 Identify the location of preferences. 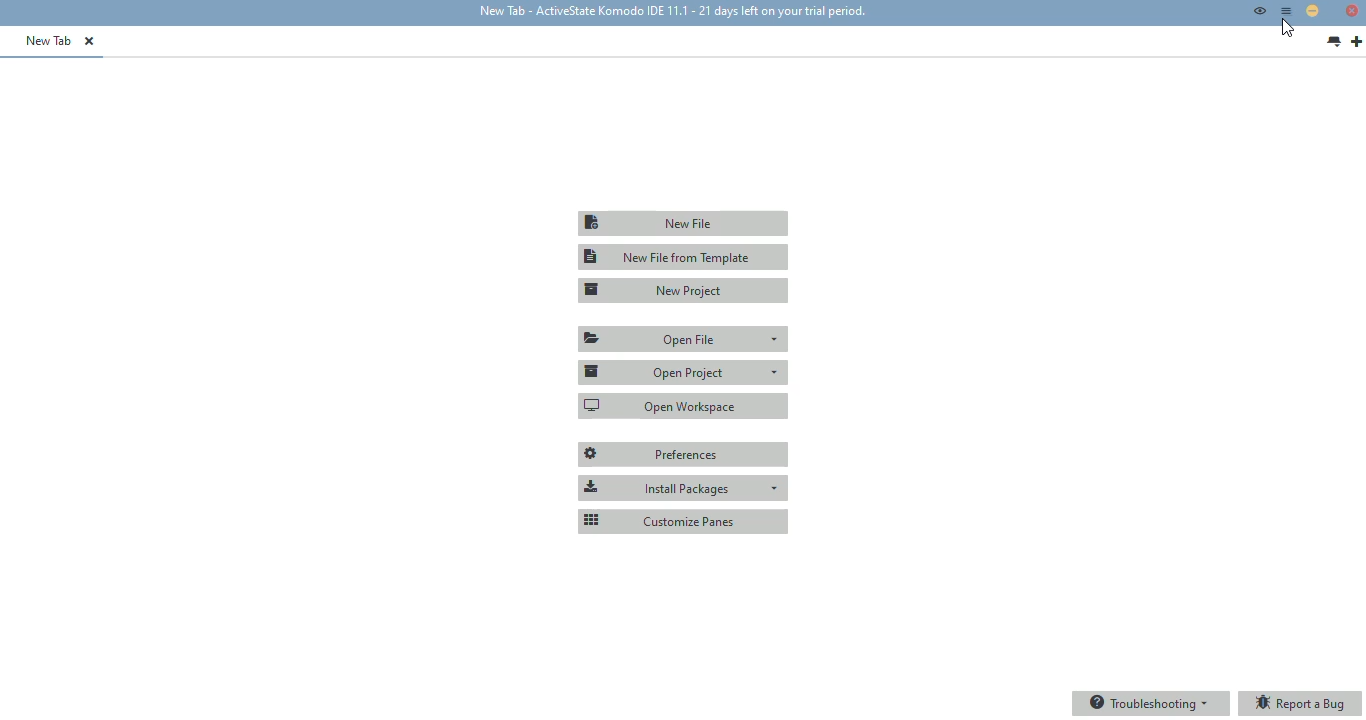
(684, 455).